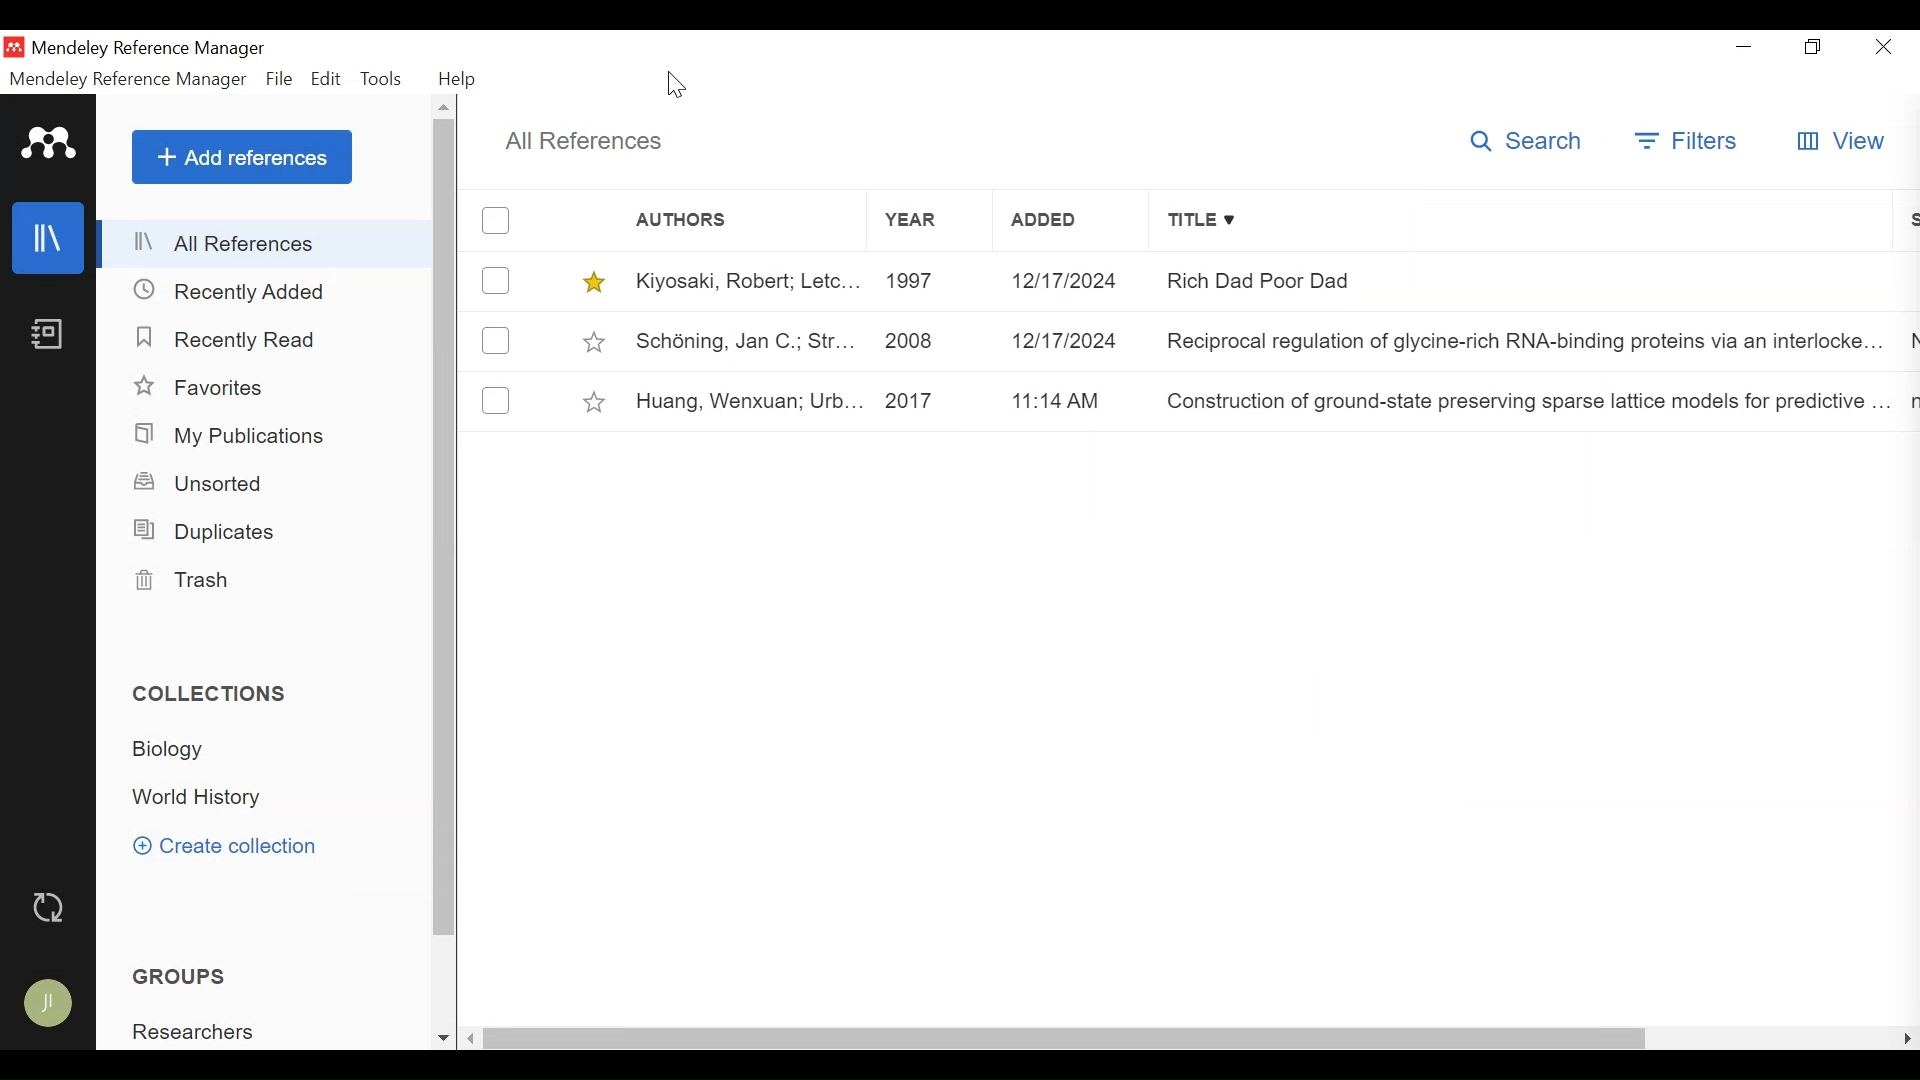 Image resolution: width=1920 pixels, height=1080 pixels. What do you see at coordinates (1904, 1039) in the screenshot?
I see `Scroll Right` at bounding box center [1904, 1039].